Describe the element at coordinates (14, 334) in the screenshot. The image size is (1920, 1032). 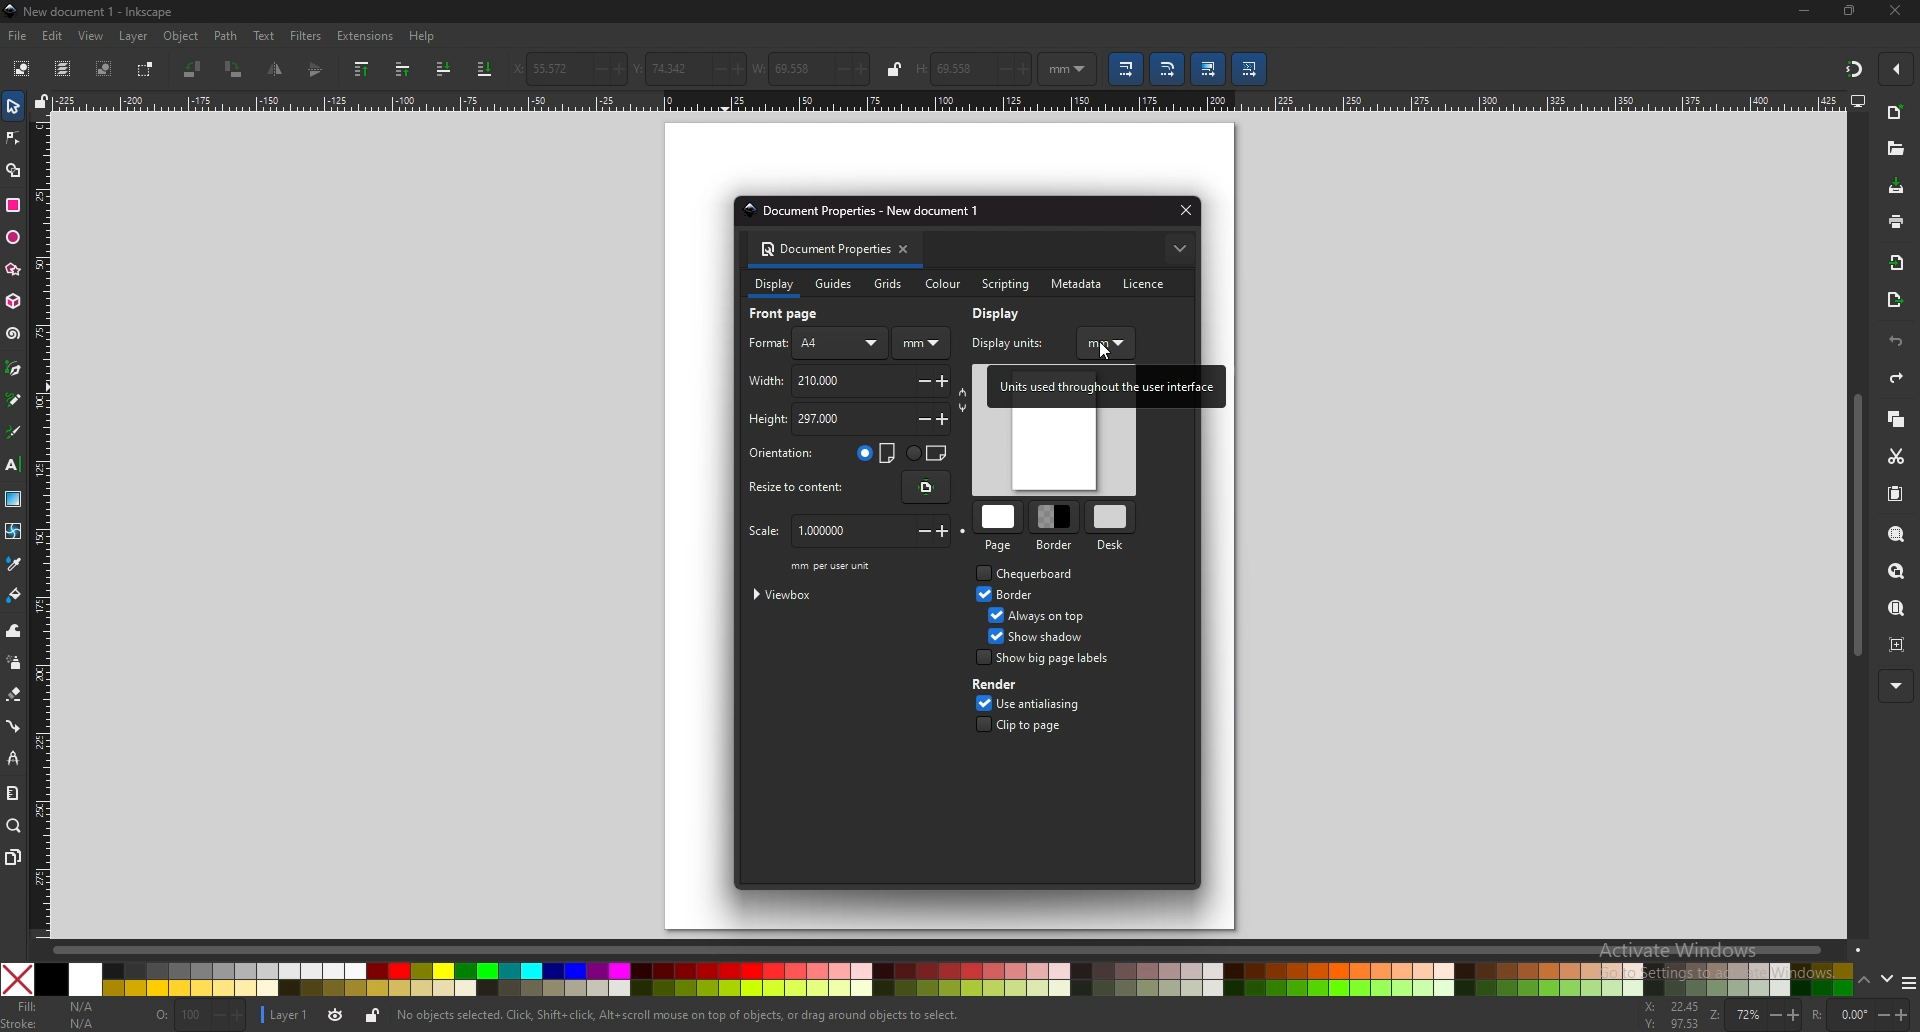
I see `spiral` at that location.